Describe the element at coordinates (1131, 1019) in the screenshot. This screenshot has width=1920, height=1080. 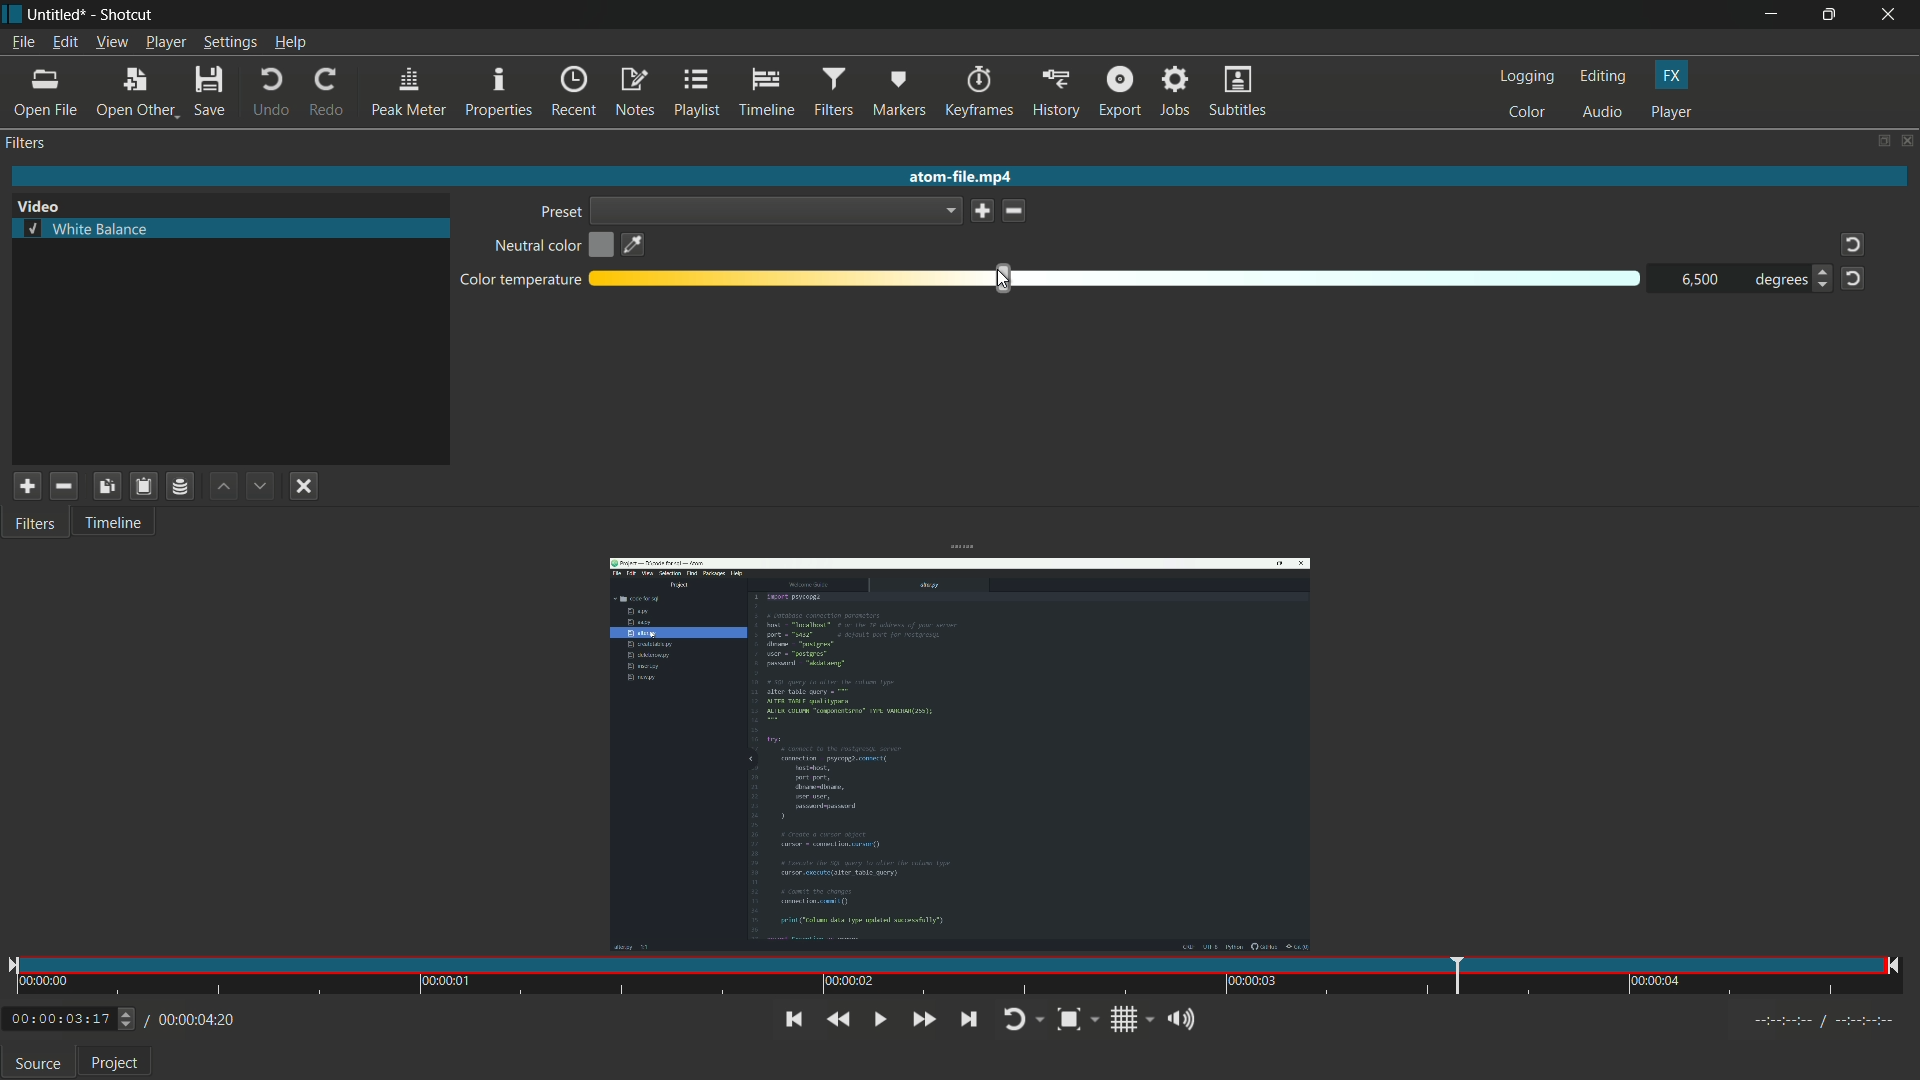
I see `toggle grid` at that location.